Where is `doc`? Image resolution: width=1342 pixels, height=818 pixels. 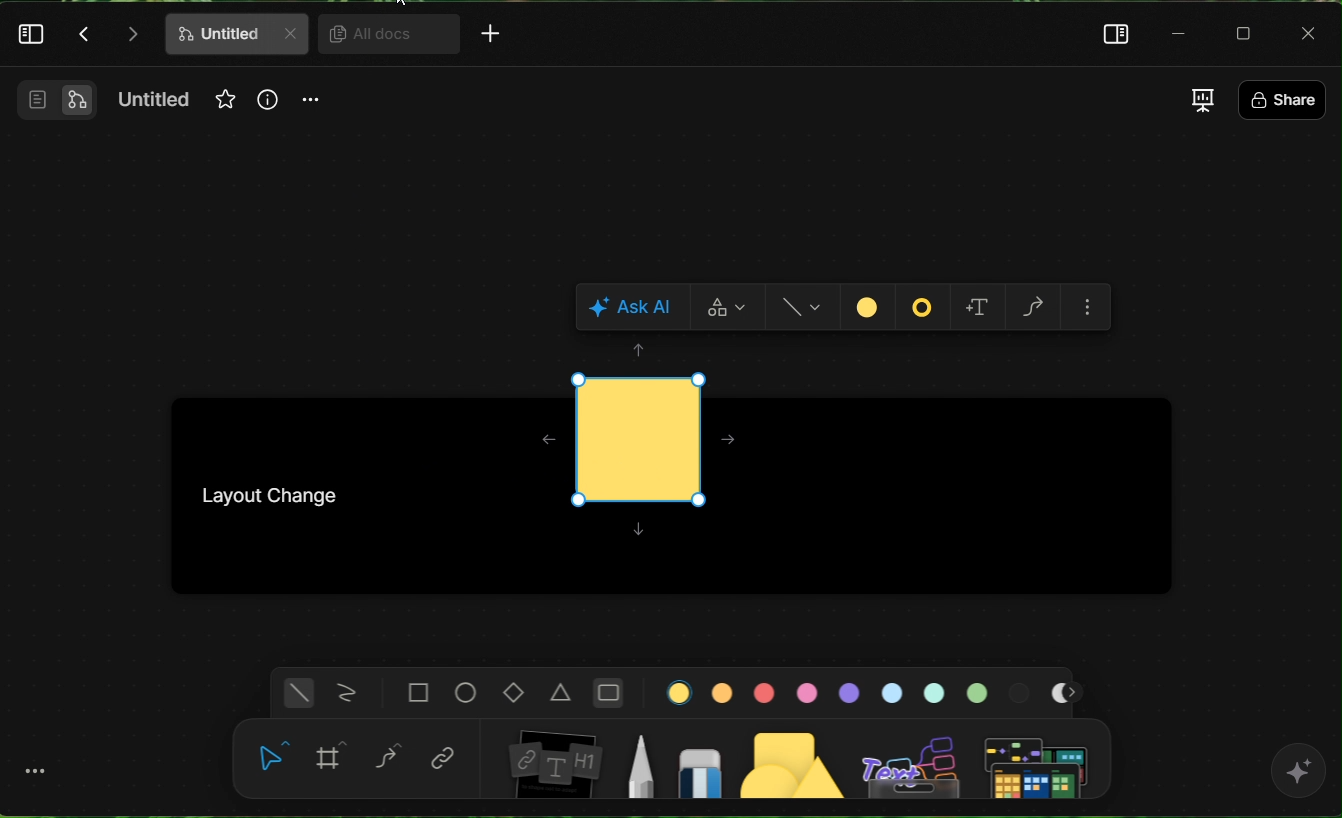 doc is located at coordinates (237, 34).